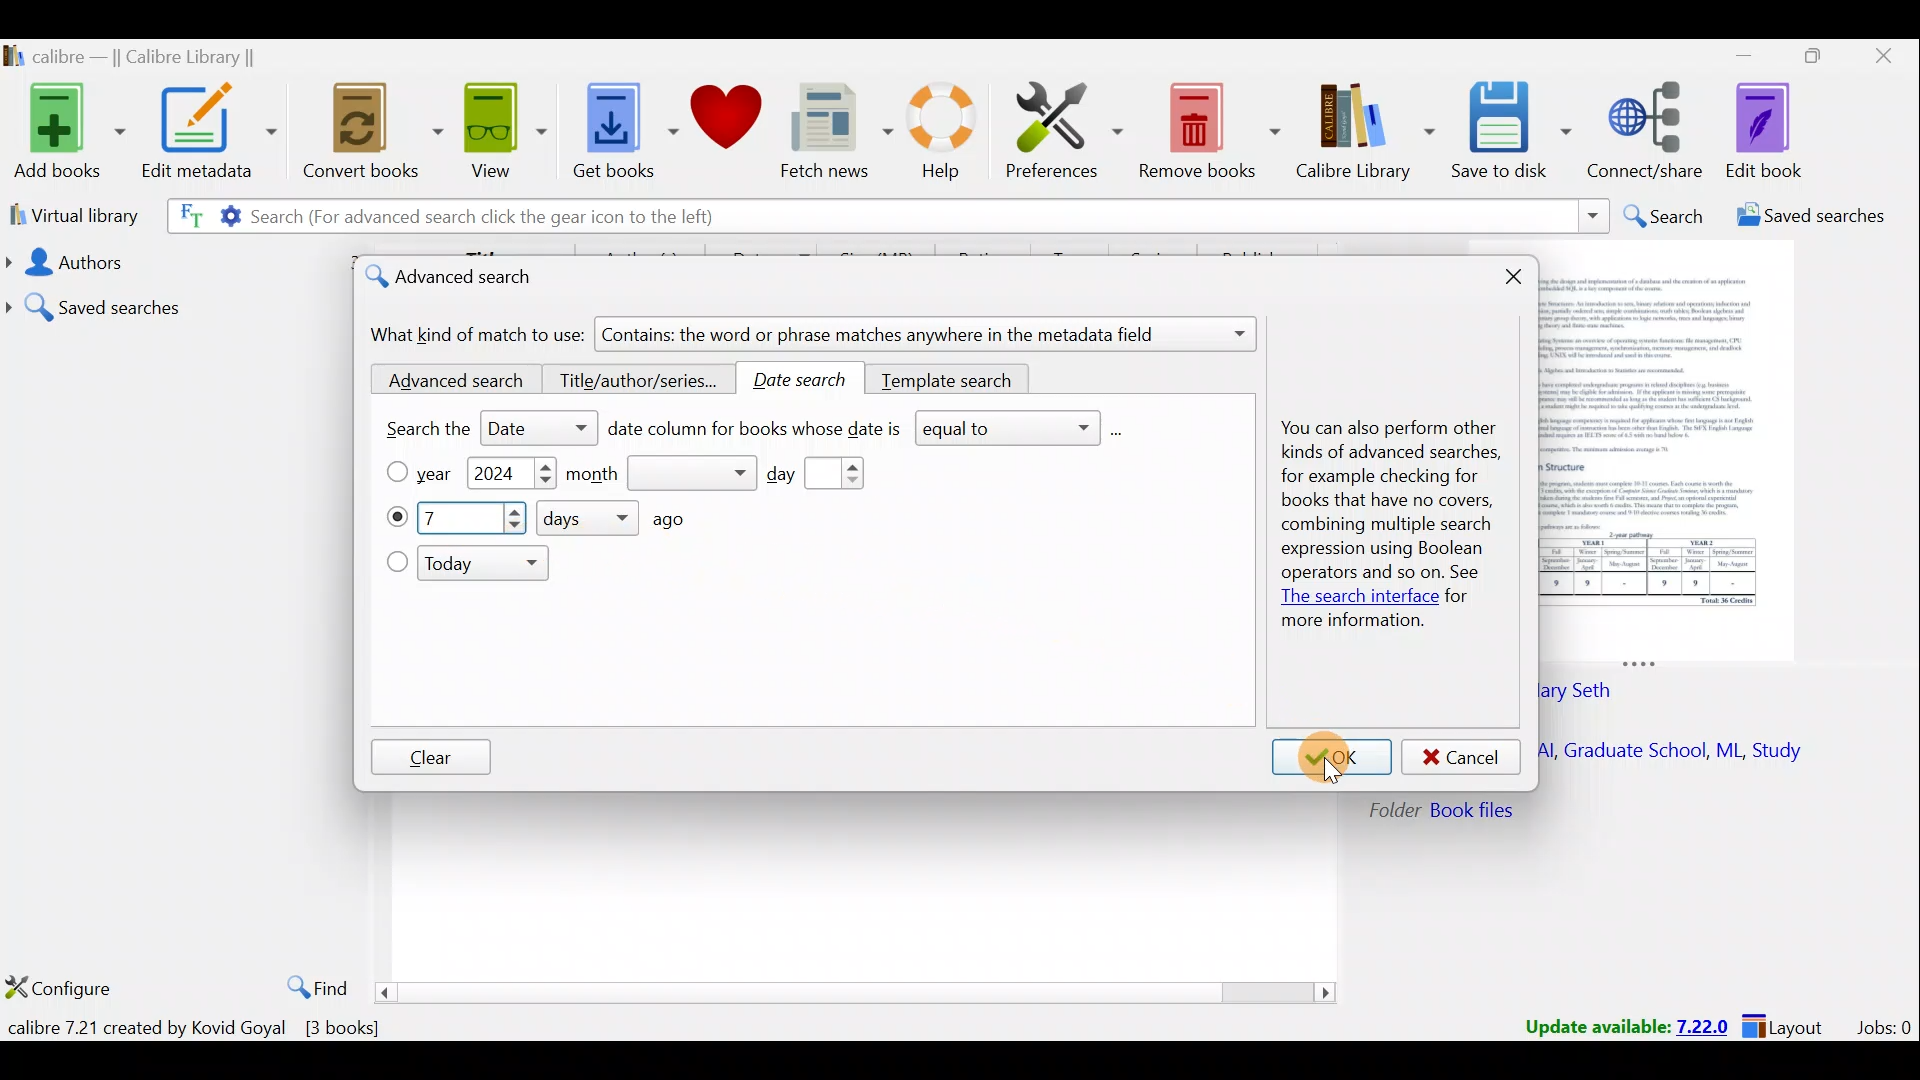 Image resolution: width=1920 pixels, height=1080 pixels. What do you see at coordinates (514, 511) in the screenshot?
I see `Increase` at bounding box center [514, 511].